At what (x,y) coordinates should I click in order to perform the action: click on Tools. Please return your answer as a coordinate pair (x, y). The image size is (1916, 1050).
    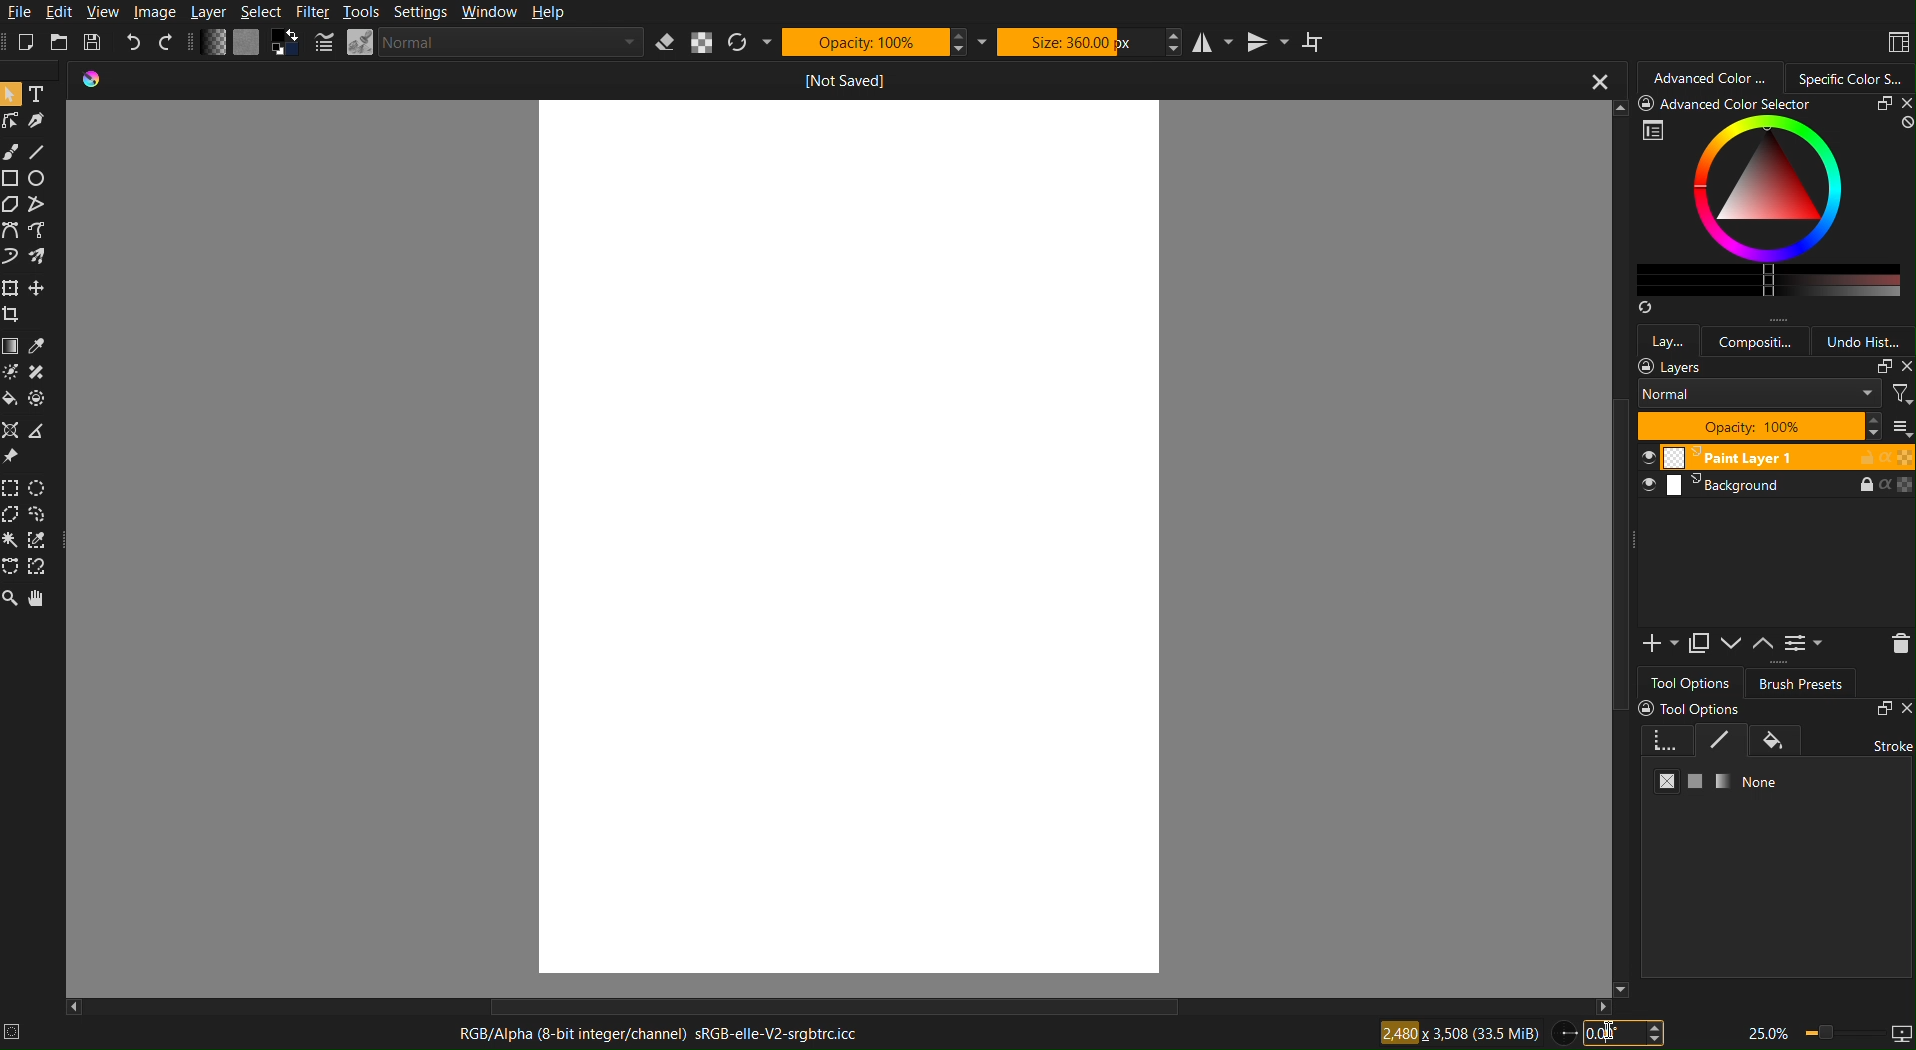
    Looking at the image, I should click on (361, 13).